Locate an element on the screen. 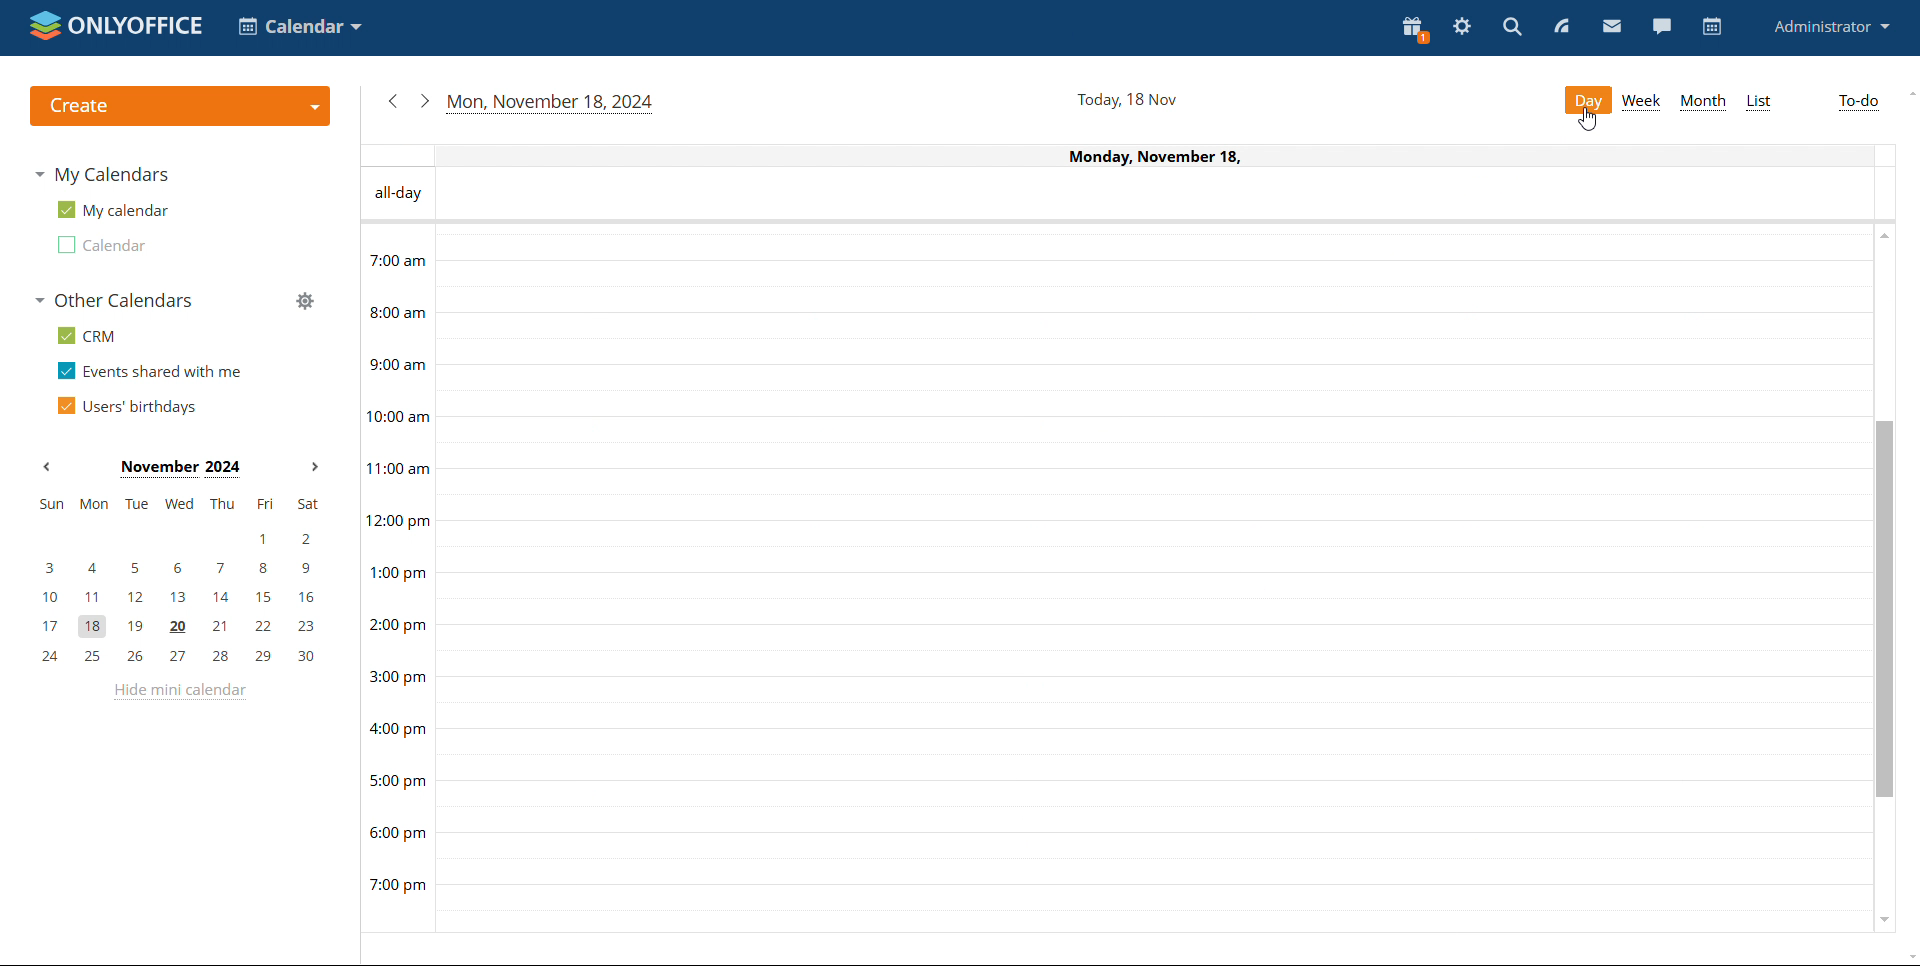  cursor is located at coordinates (1590, 120).